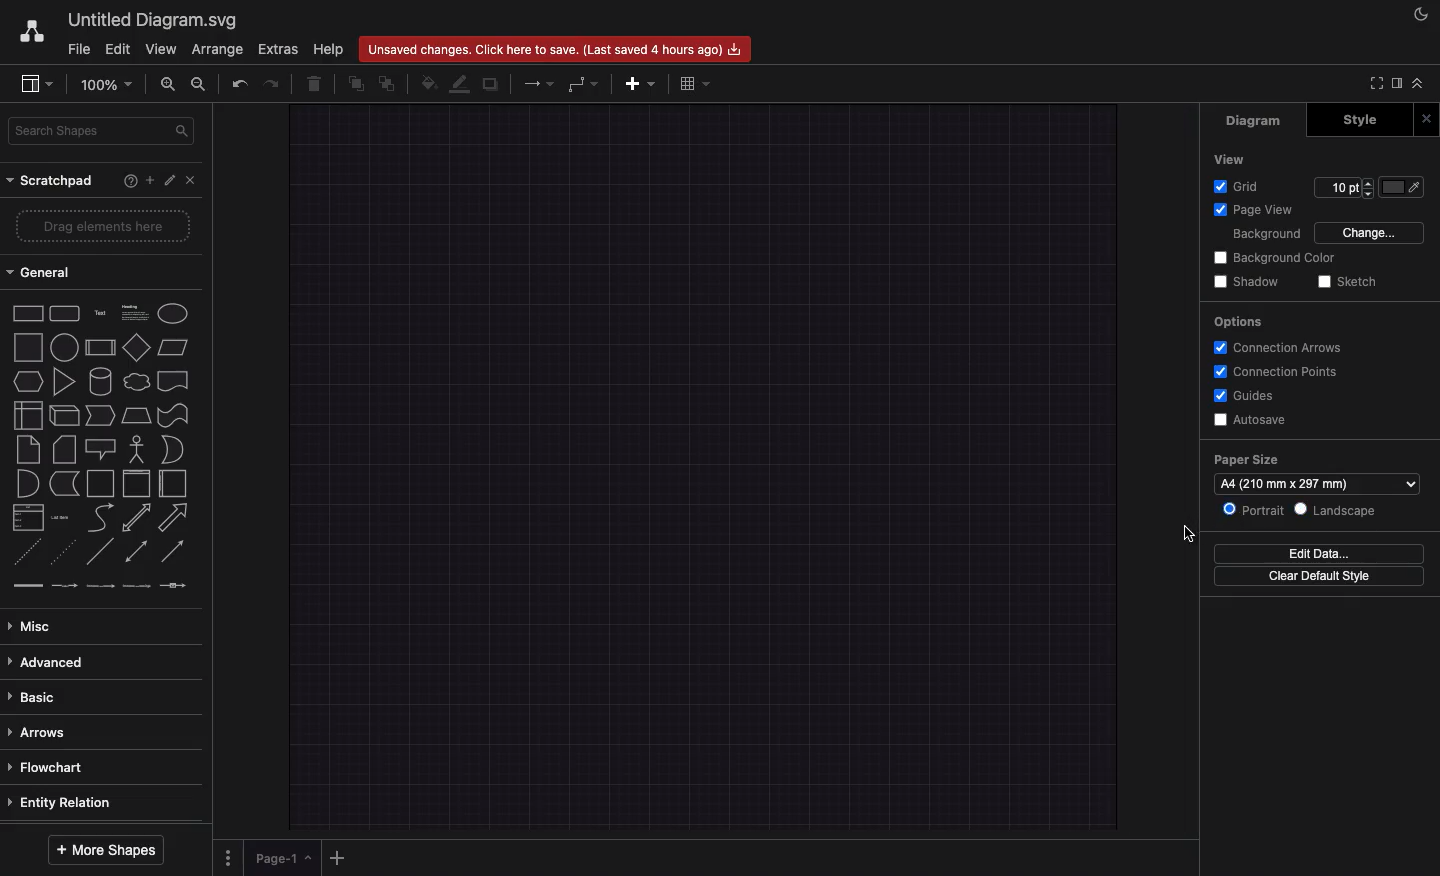 This screenshot has height=876, width=1440. I want to click on Options, so click(229, 854).